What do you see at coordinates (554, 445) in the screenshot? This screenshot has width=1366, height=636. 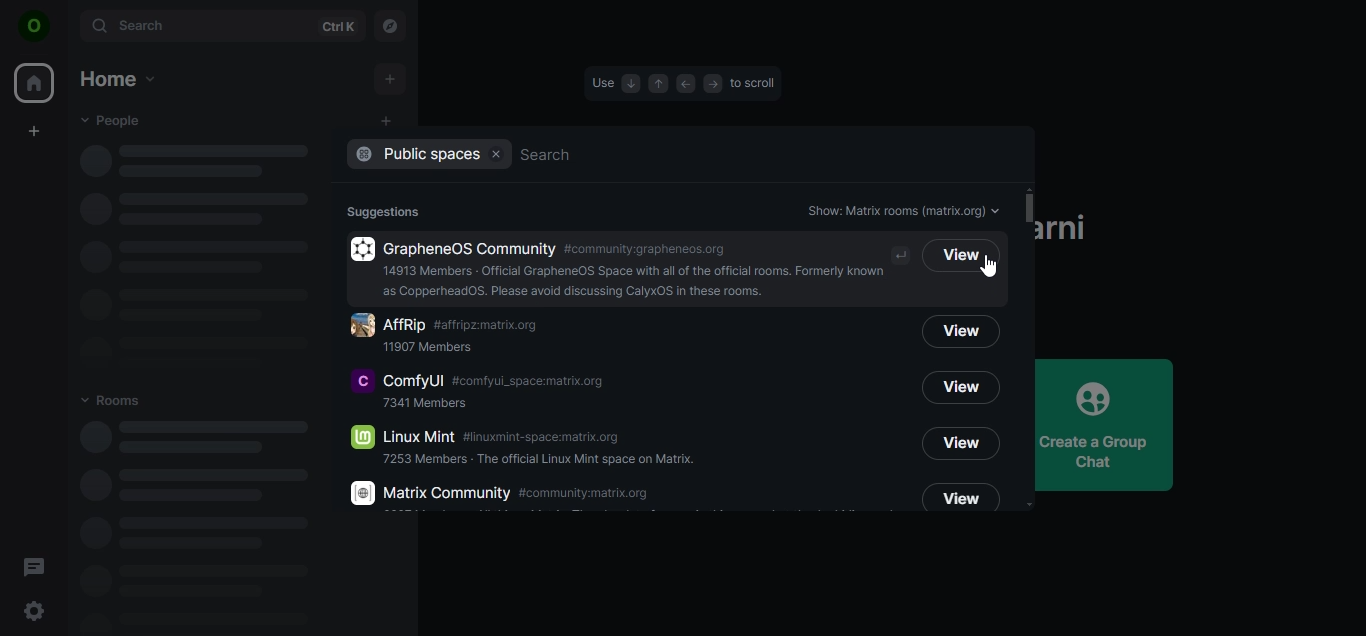 I see `linux mint` at bounding box center [554, 445].